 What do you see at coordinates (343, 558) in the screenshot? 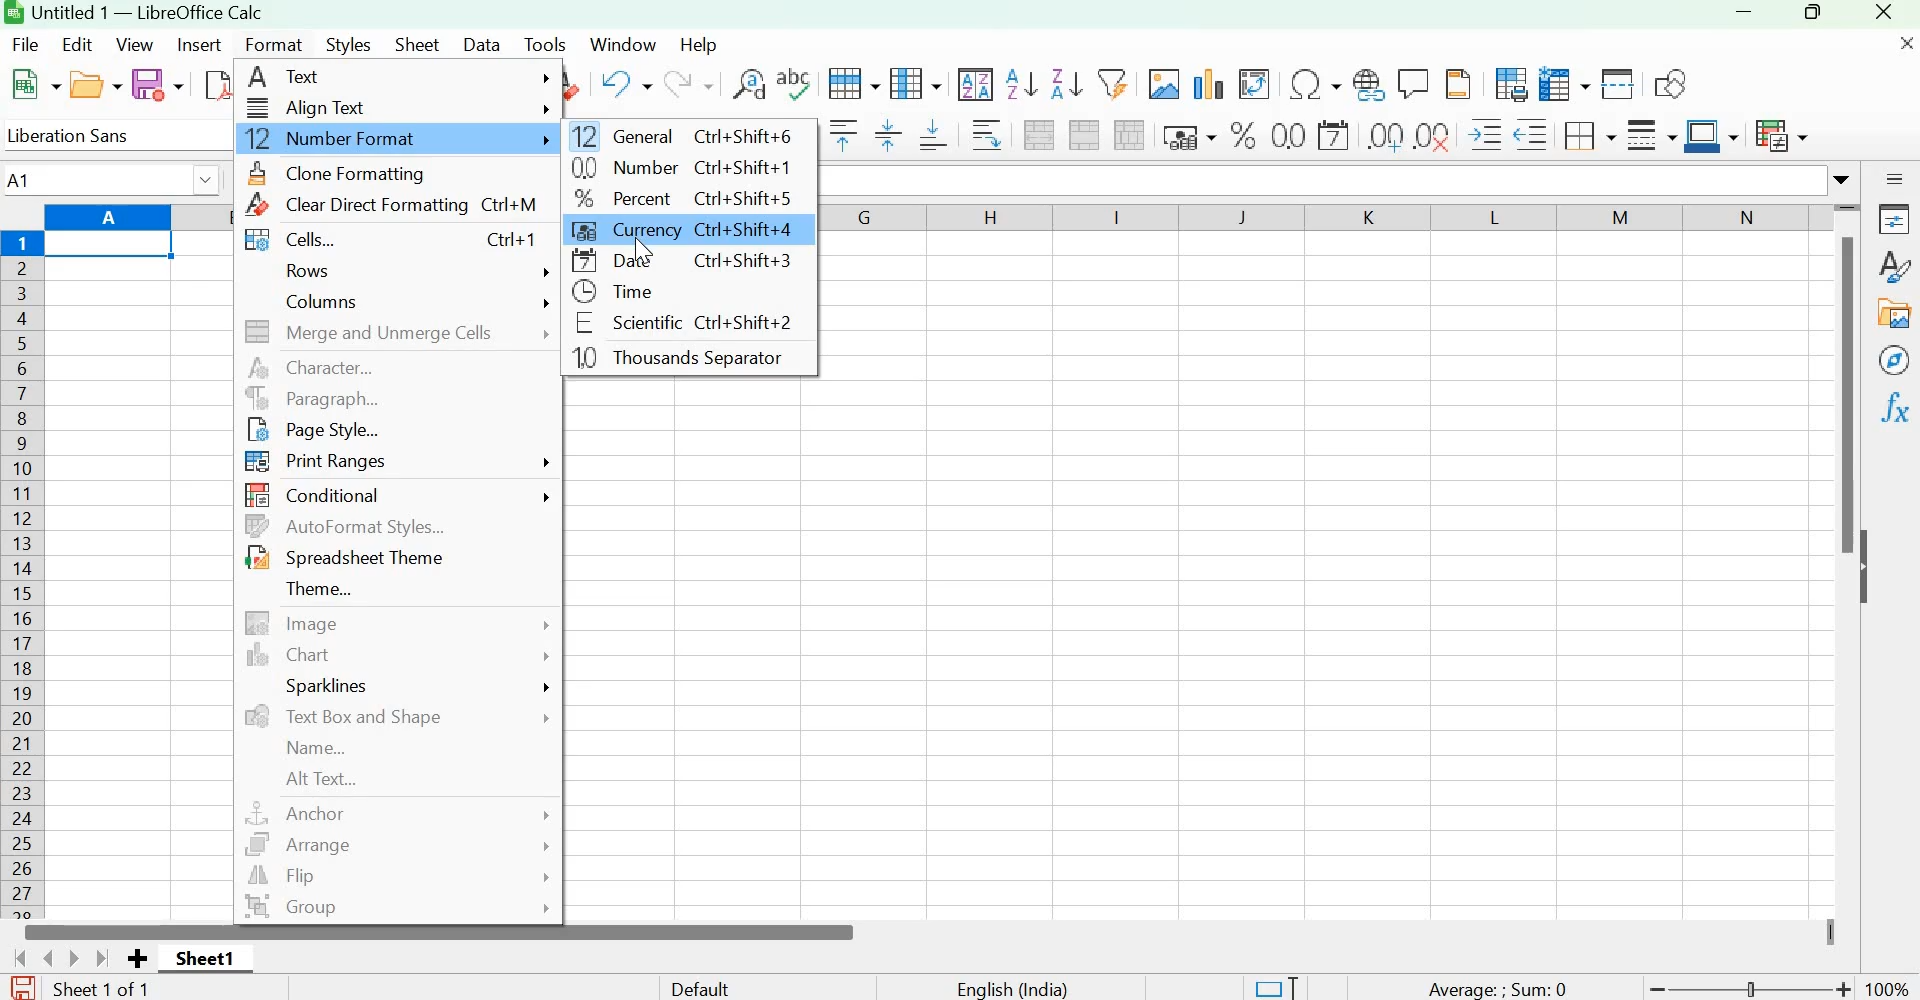
I see `Spreadsheet Theme` at bounding box center [343, 558].